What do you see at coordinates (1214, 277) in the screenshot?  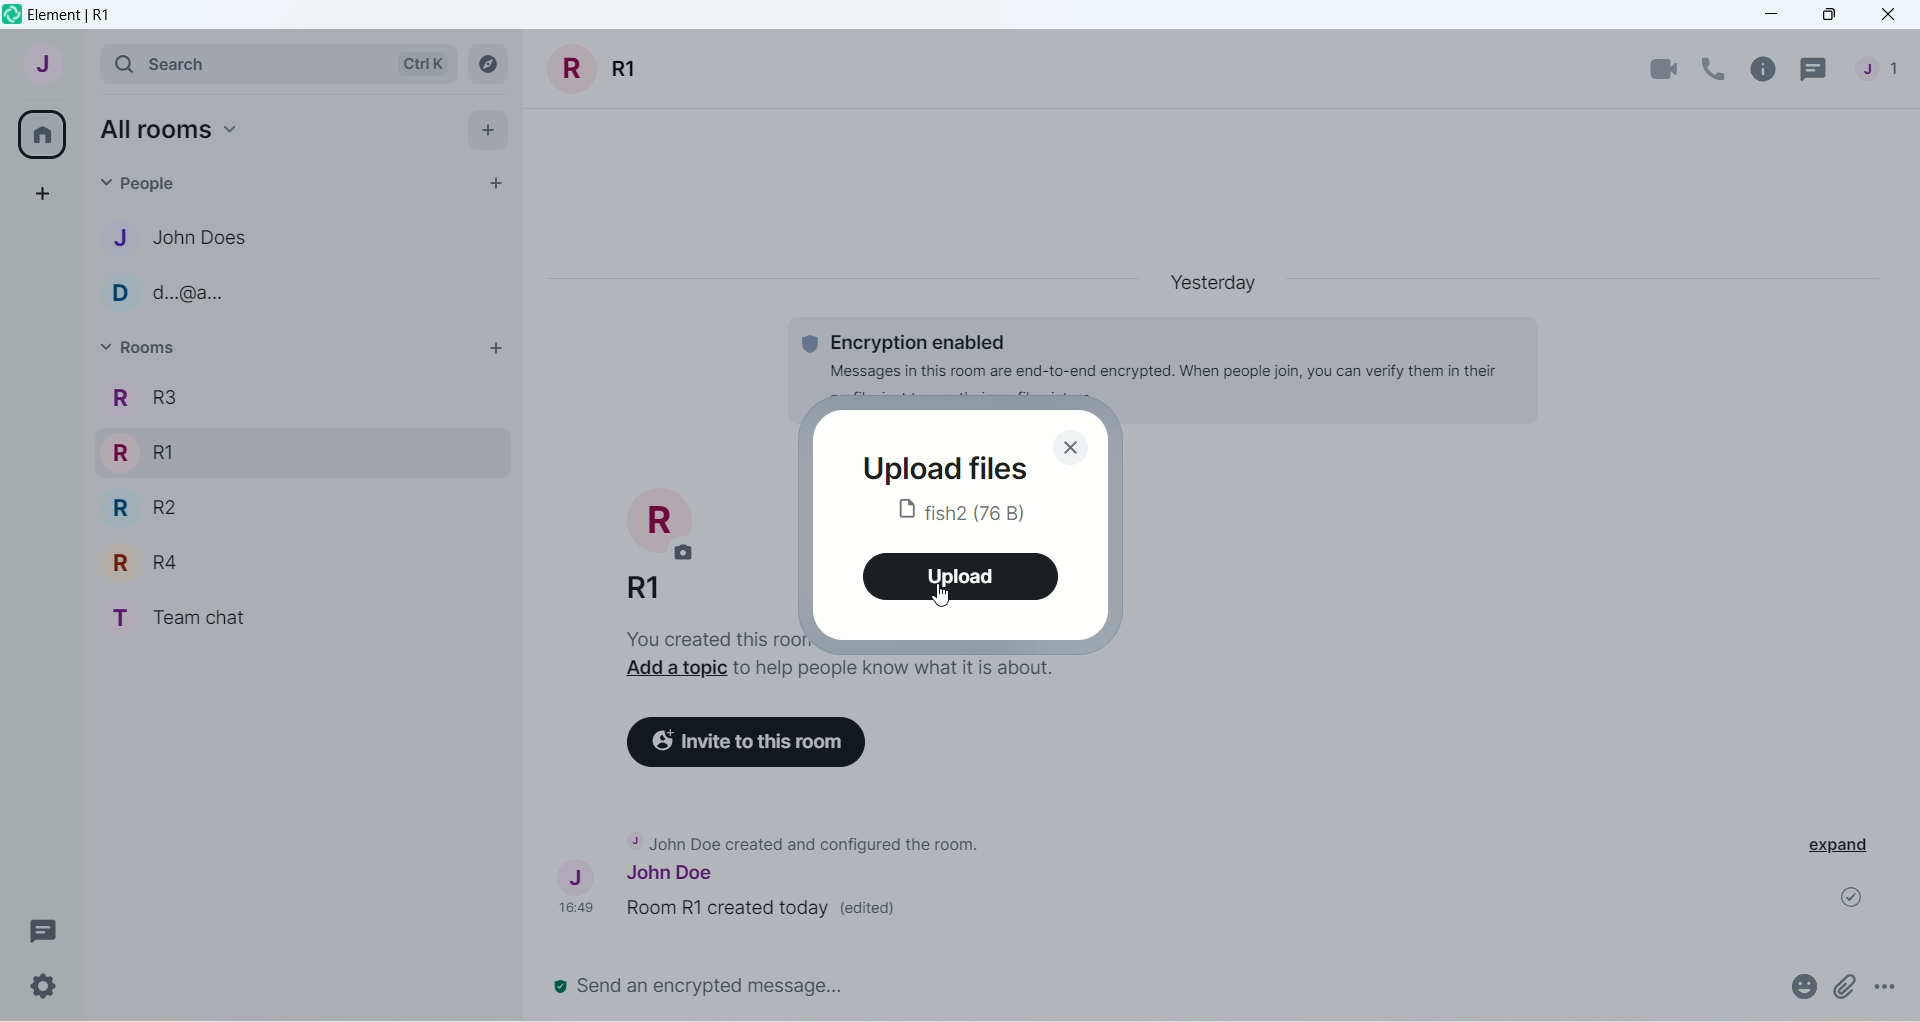 I see `Yesterday` at bounding box center [1214, 277].